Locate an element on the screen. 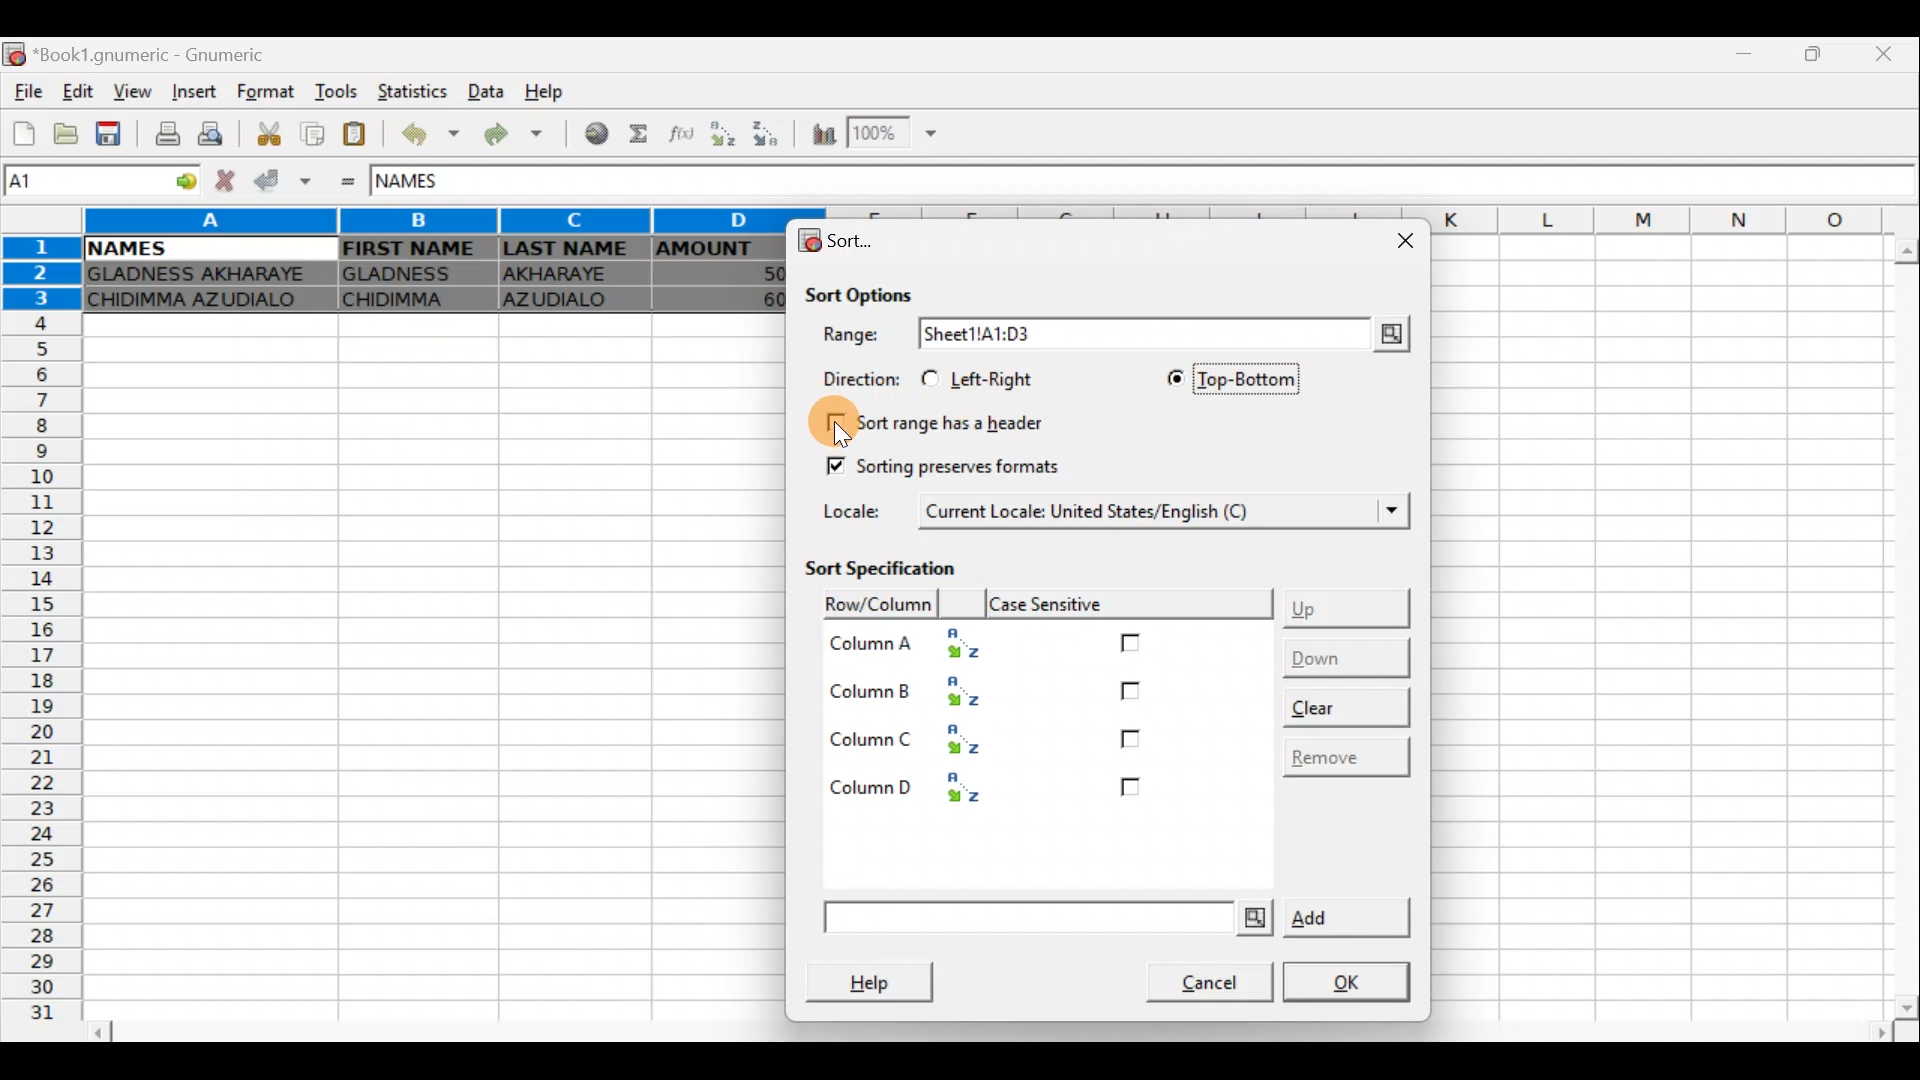 The height and width of the screenshot is (1080, 1920). Sort options is located at coordinates (874, 291).